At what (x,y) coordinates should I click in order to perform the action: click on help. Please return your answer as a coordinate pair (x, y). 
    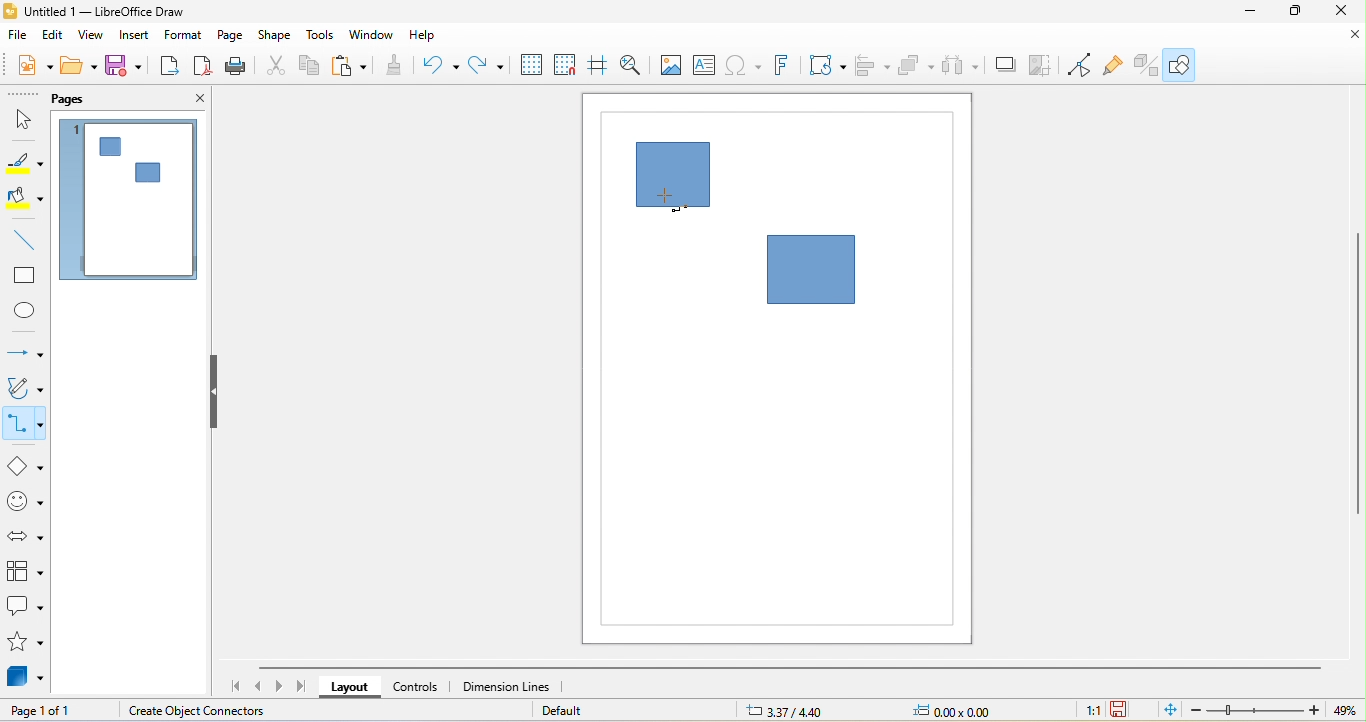
    Looking at the image, I should click on (425, 36).